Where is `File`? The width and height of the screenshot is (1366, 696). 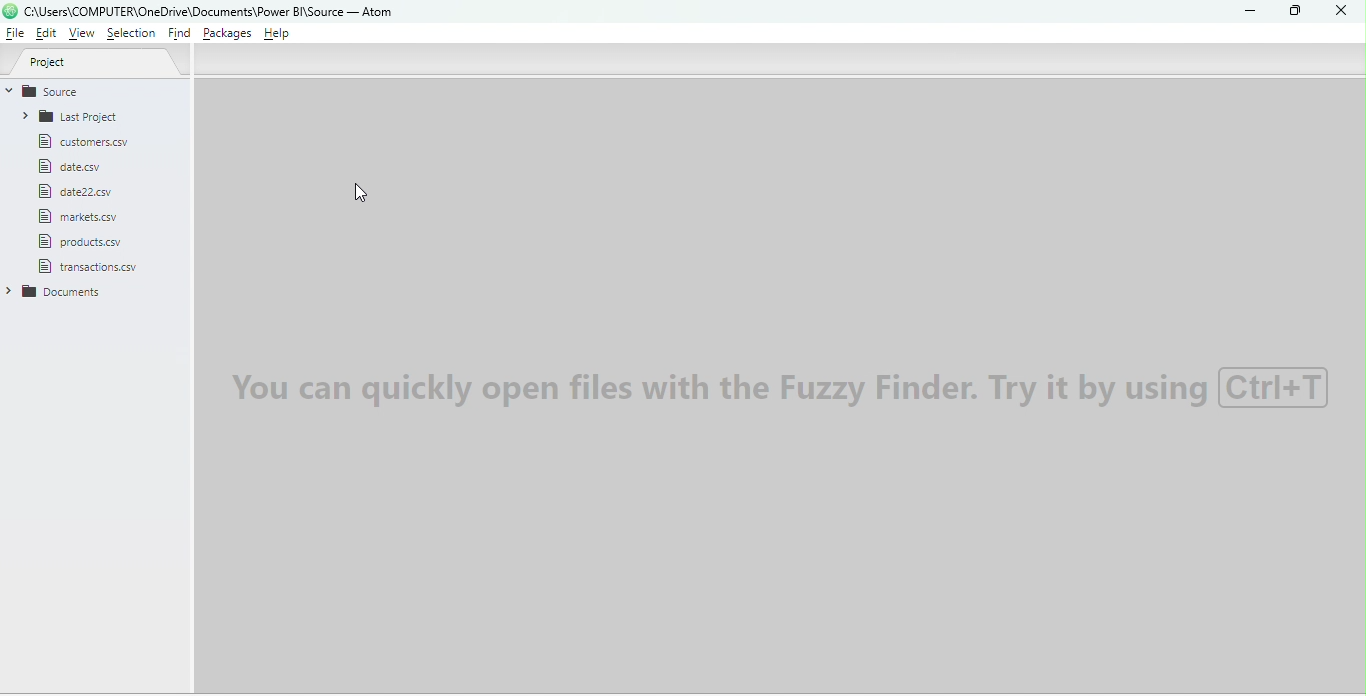
File is located at coordinates (80, 191).